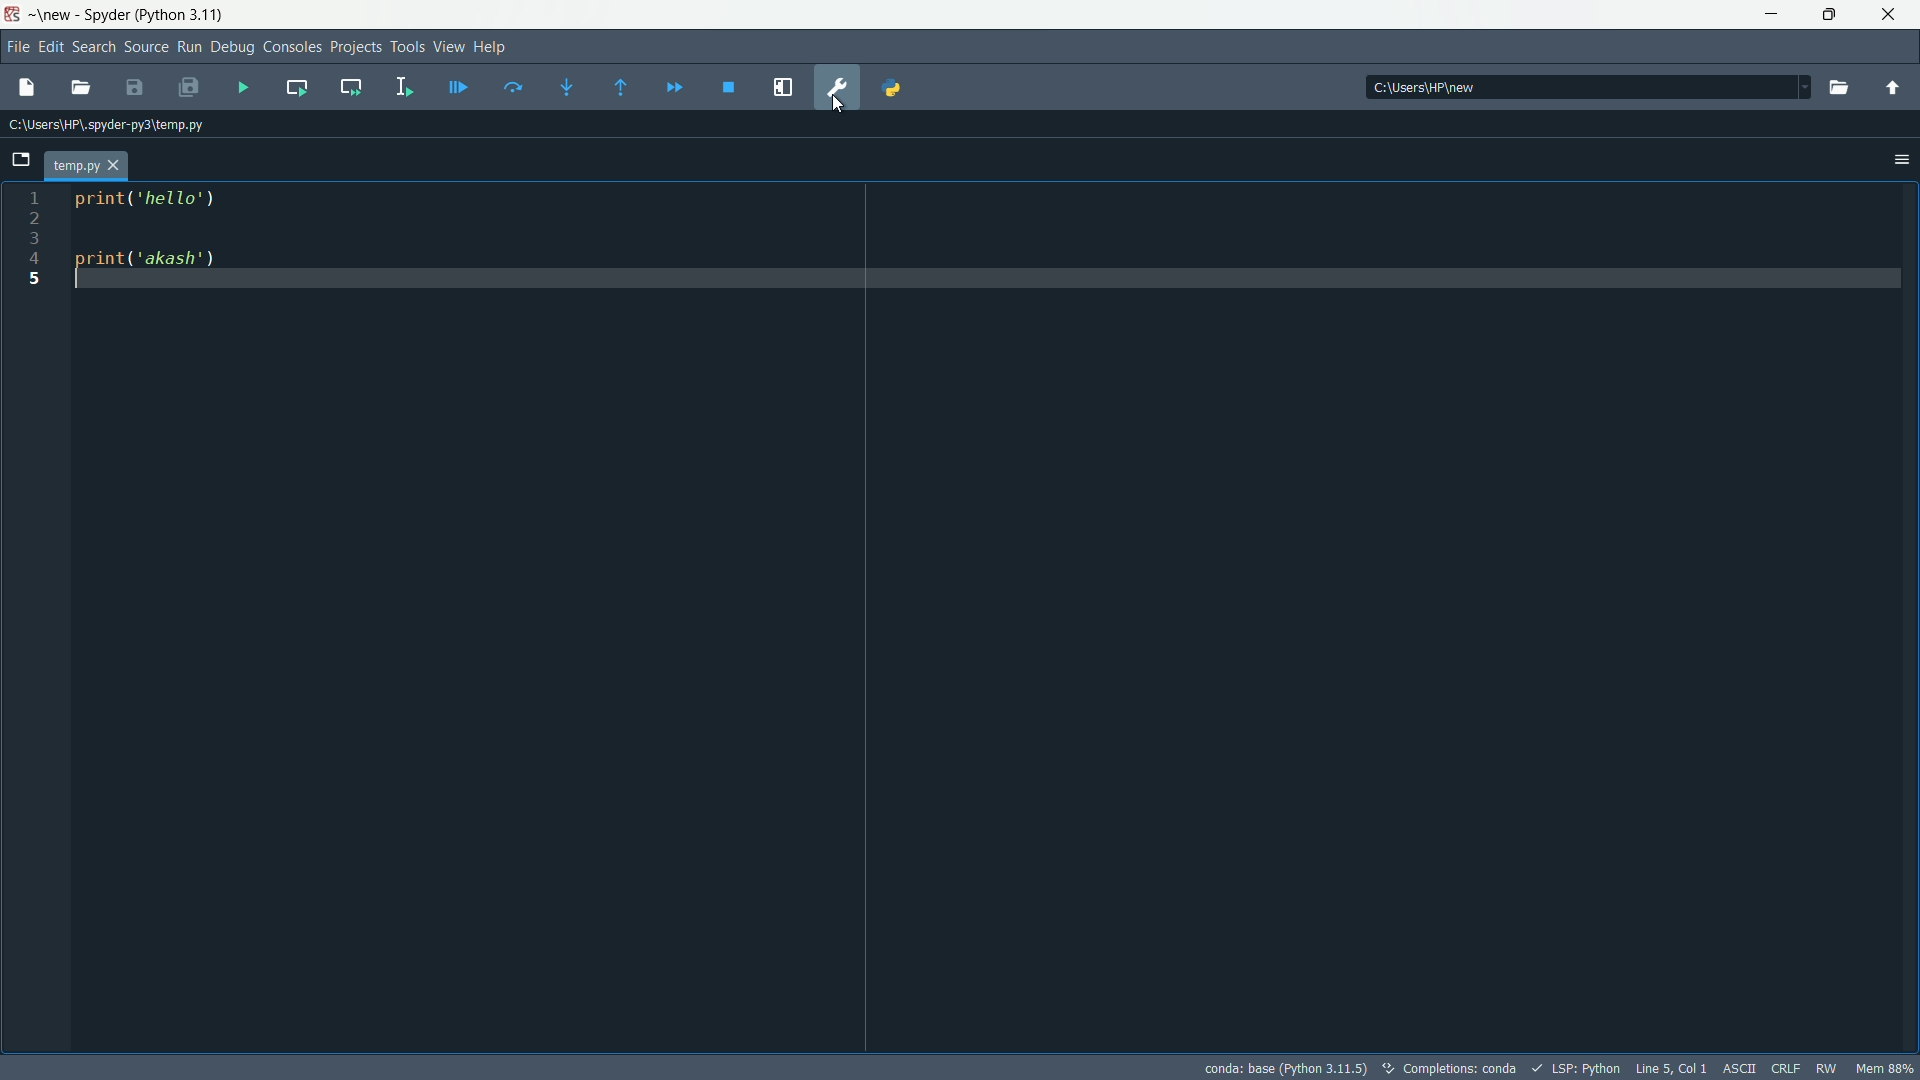 The height and width of the screenshot is (1080, 1920). What do you see at coordinates (189, 86) in the screenshot?
I see `save all files` at bounding box center [189, 86].